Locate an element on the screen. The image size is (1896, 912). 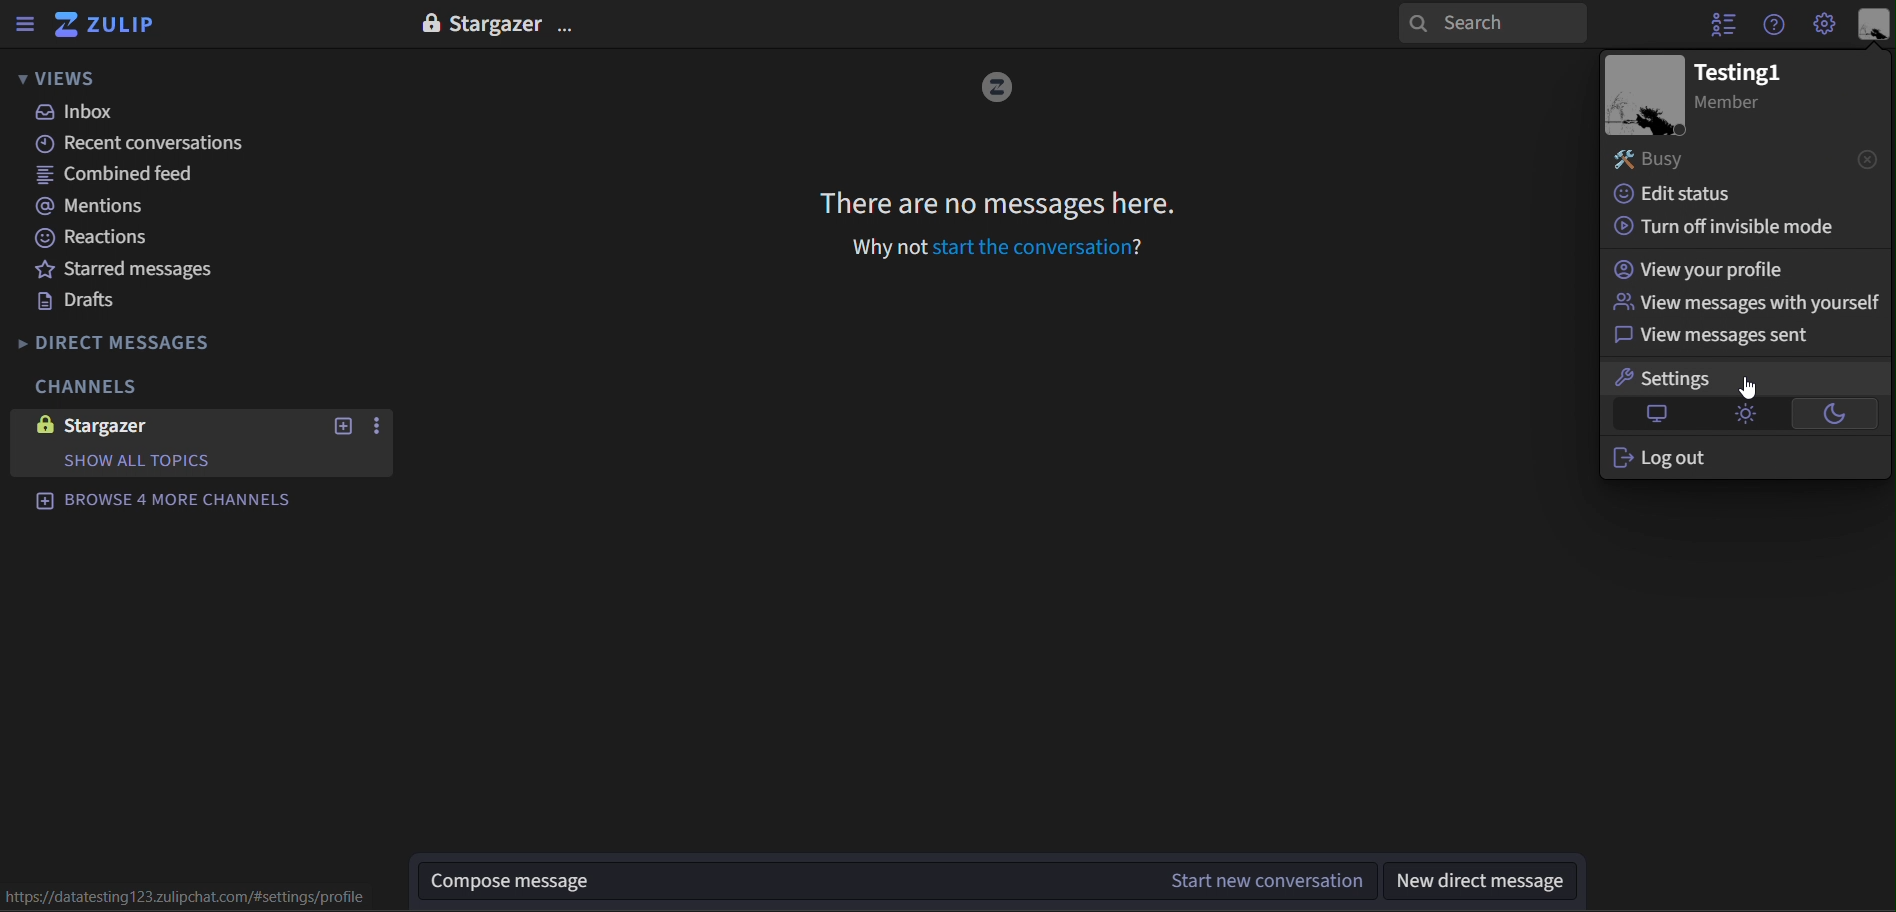
show all topics is located at coordinates (143, 460).